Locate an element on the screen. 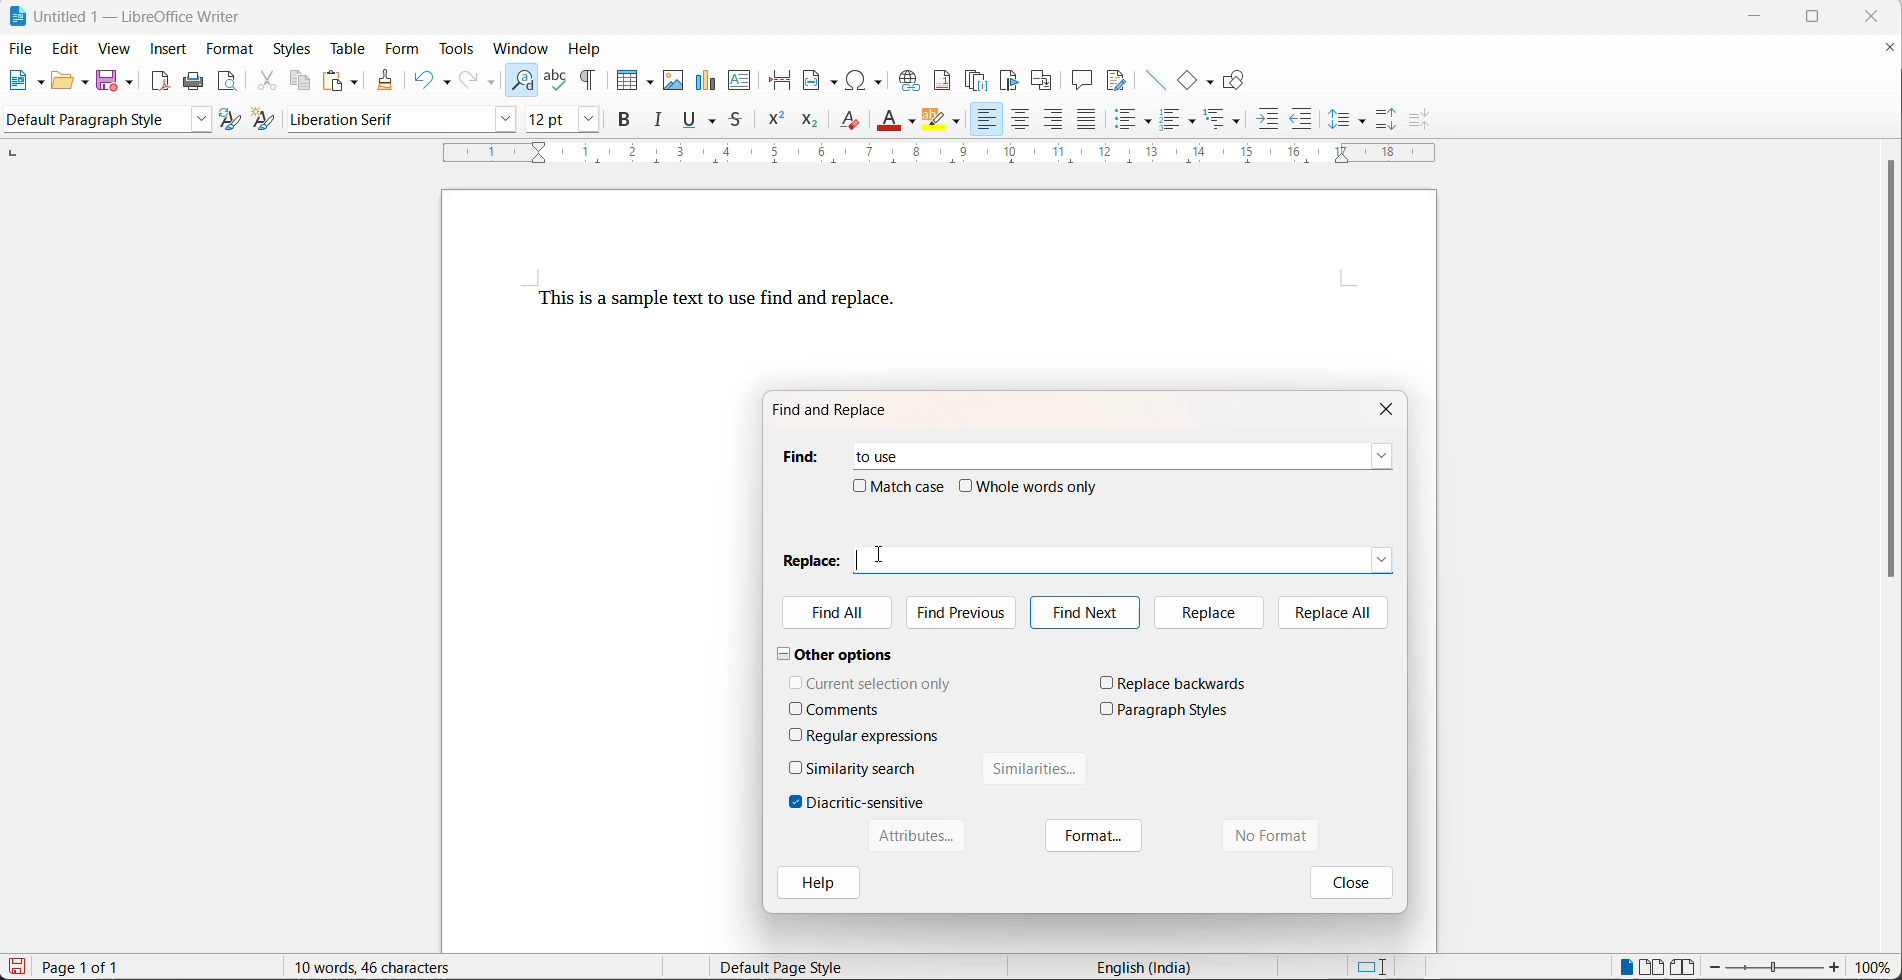 The height and width of the screenshot is (980, 1902). tools is located at coordinates (460, 49).